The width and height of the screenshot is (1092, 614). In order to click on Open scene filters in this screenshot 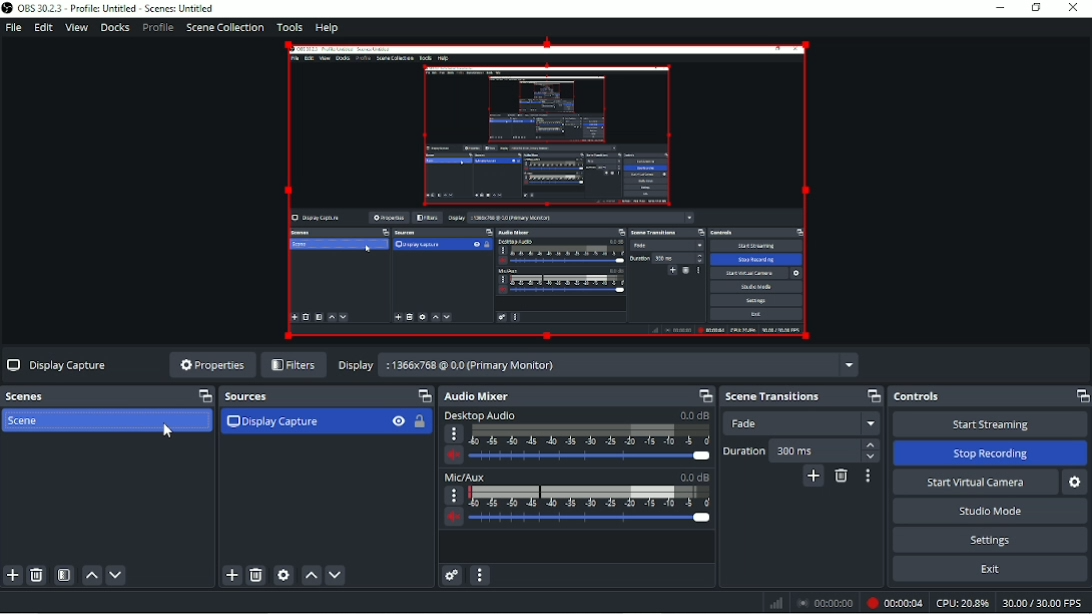, I will do `click(65, 576)`.